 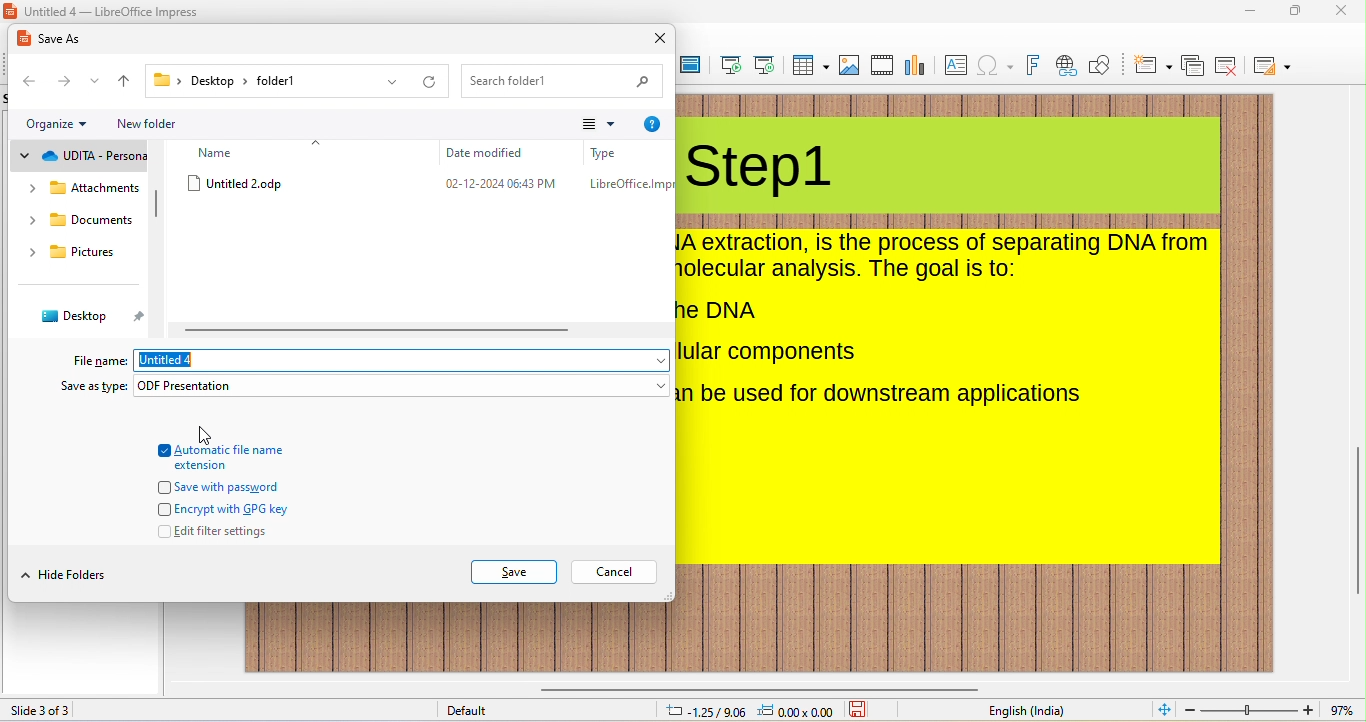 I want to click on pin, so click(x=142, y=322).